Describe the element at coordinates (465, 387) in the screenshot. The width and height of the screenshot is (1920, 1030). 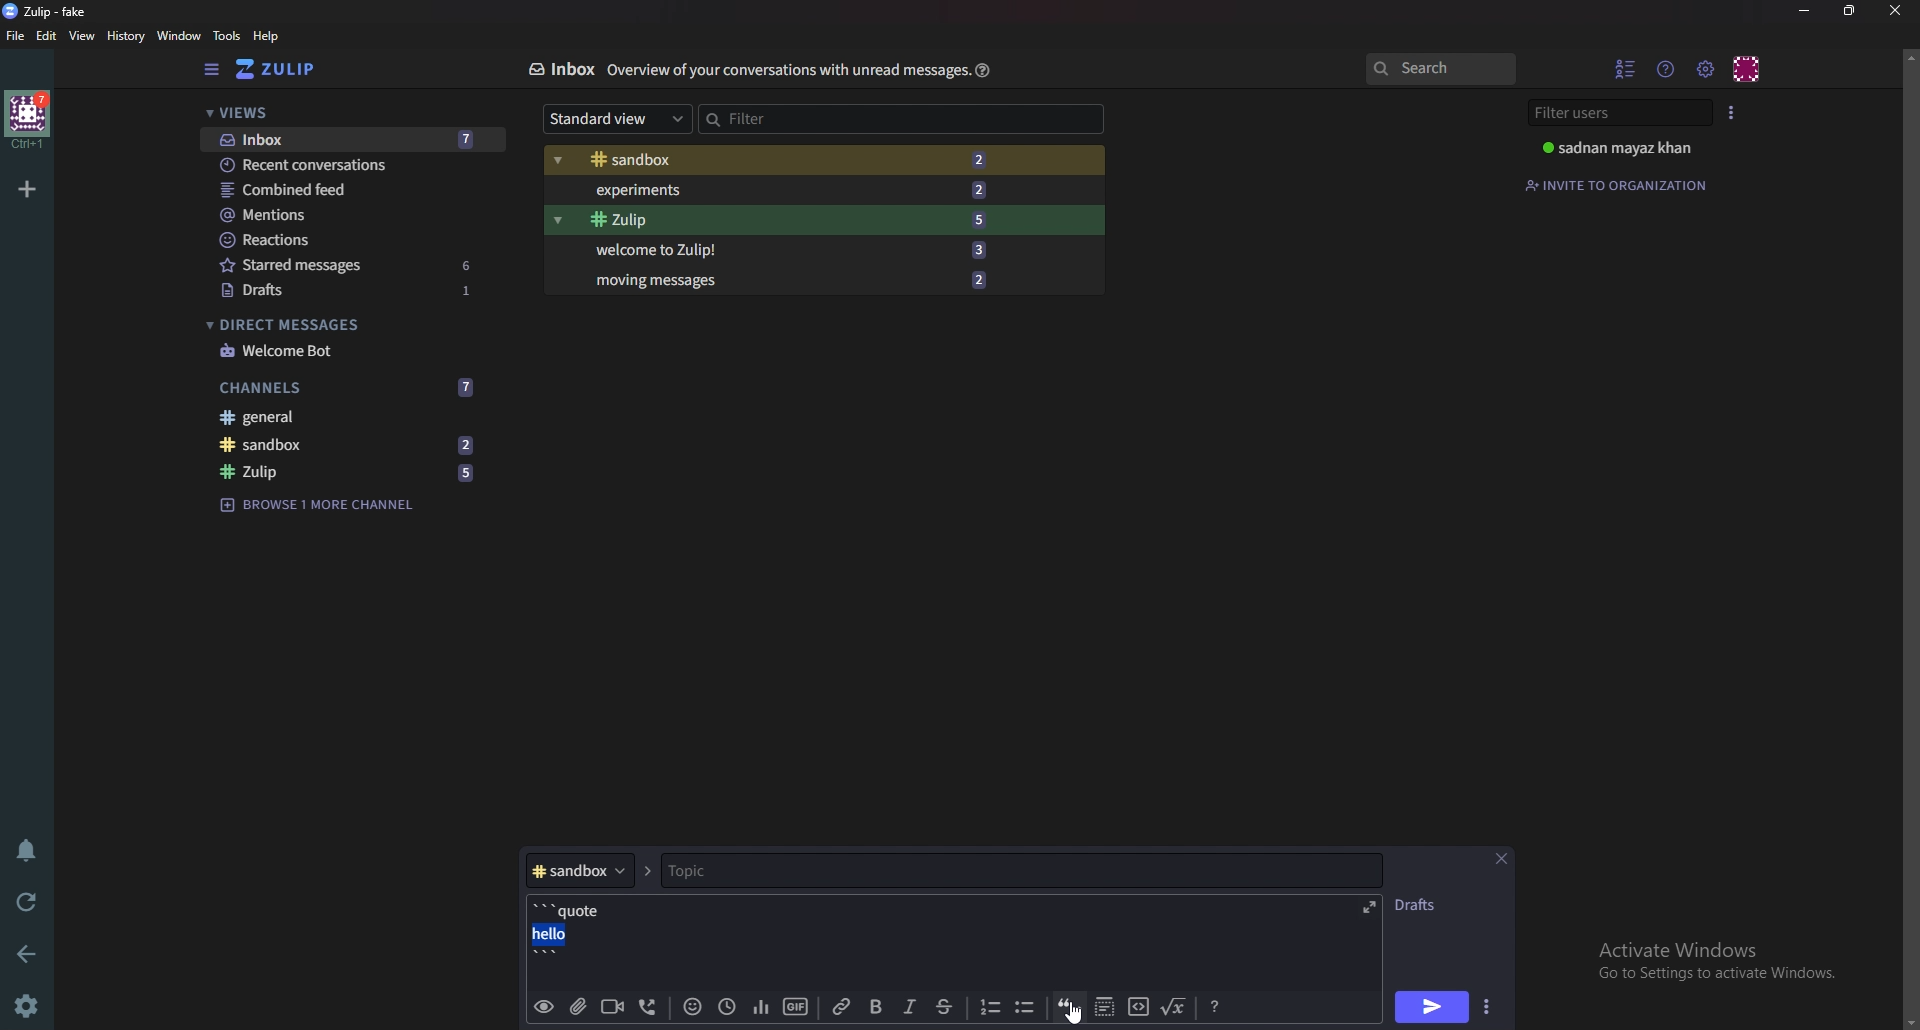
I see `7` at that location.